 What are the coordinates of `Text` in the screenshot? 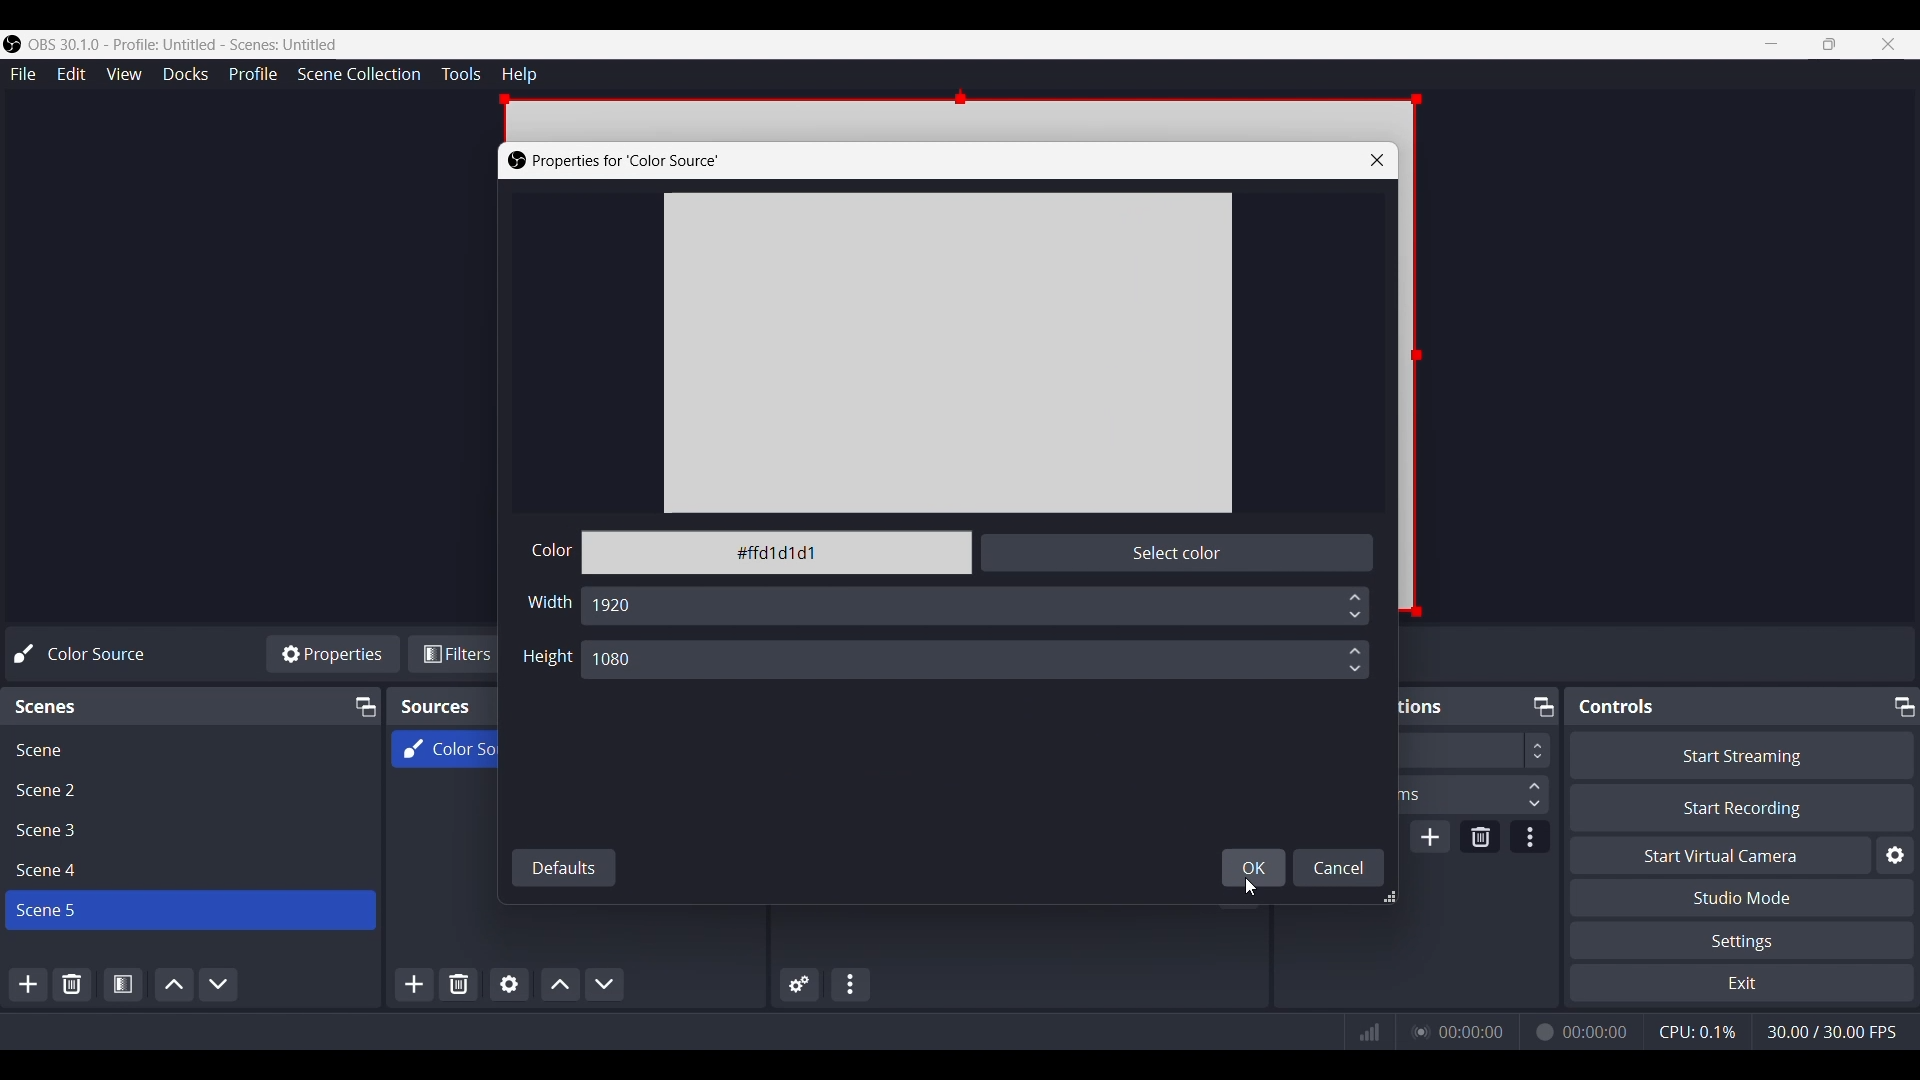 It's located at (49, 705).